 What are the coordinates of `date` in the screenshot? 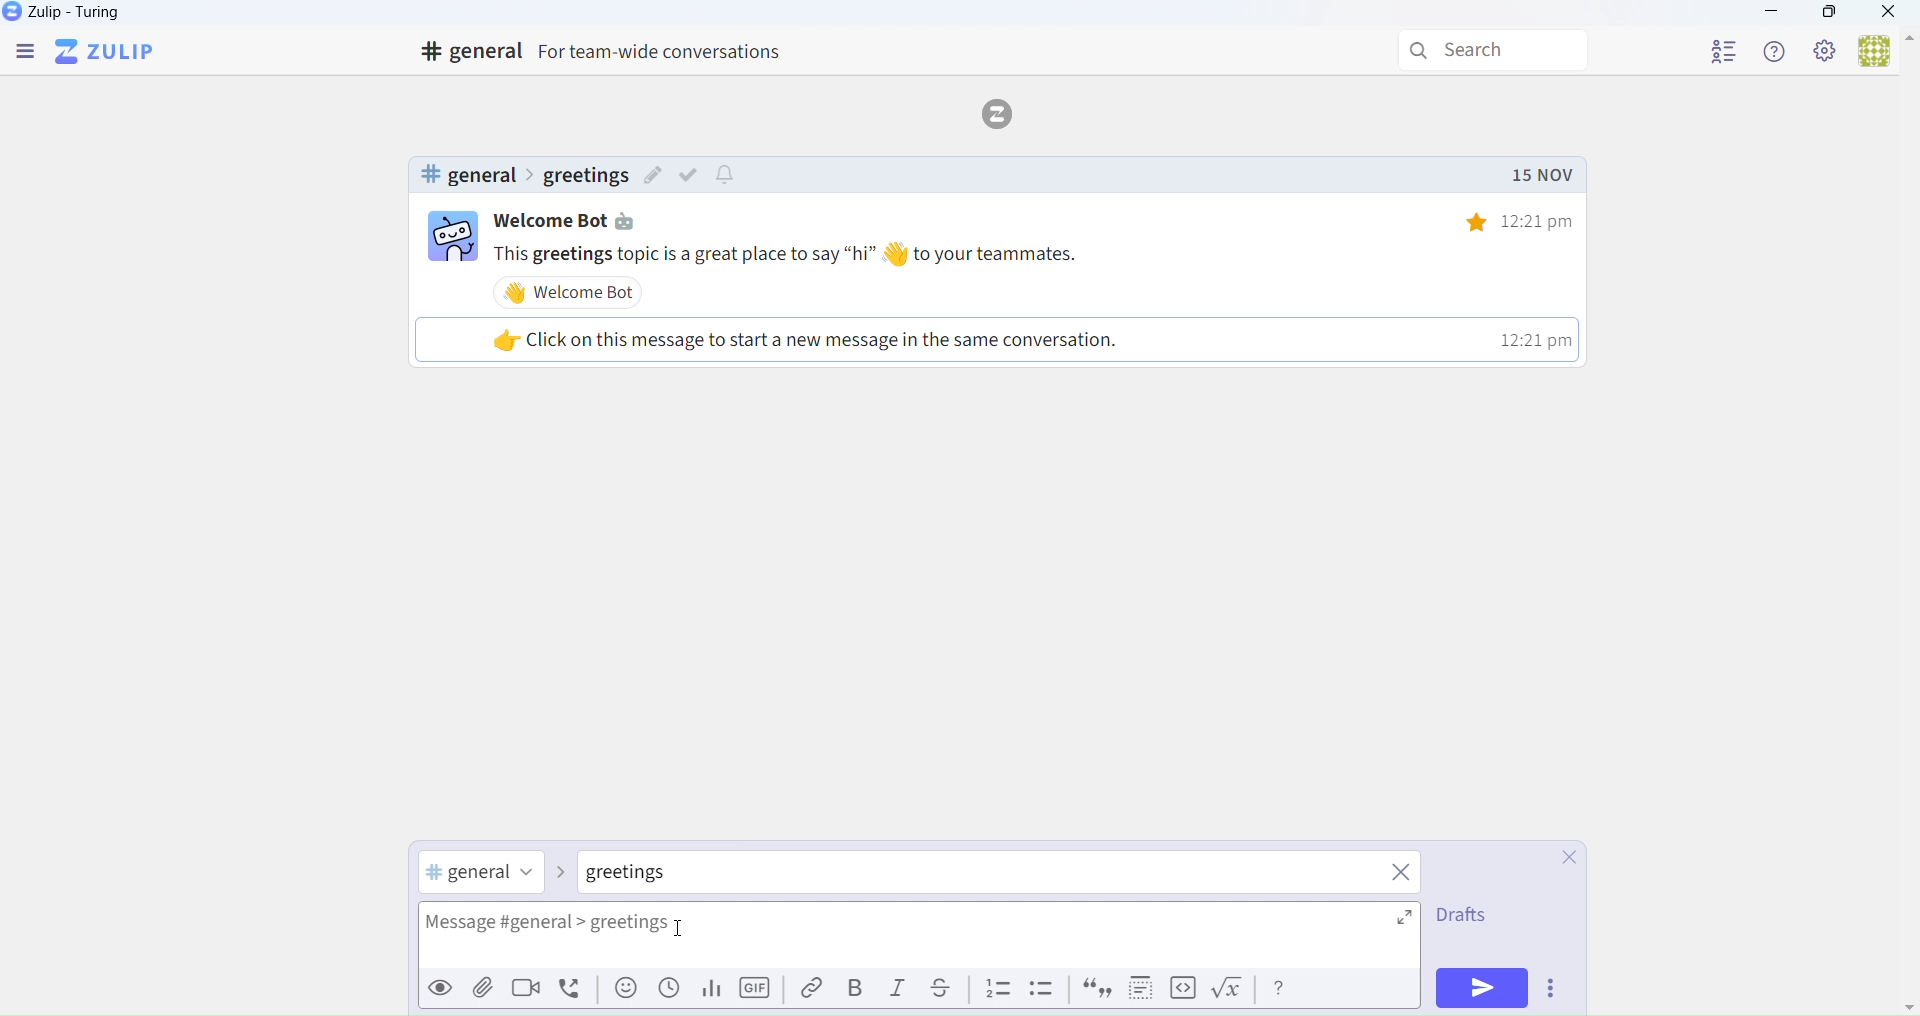 It's located at (1541, 176).